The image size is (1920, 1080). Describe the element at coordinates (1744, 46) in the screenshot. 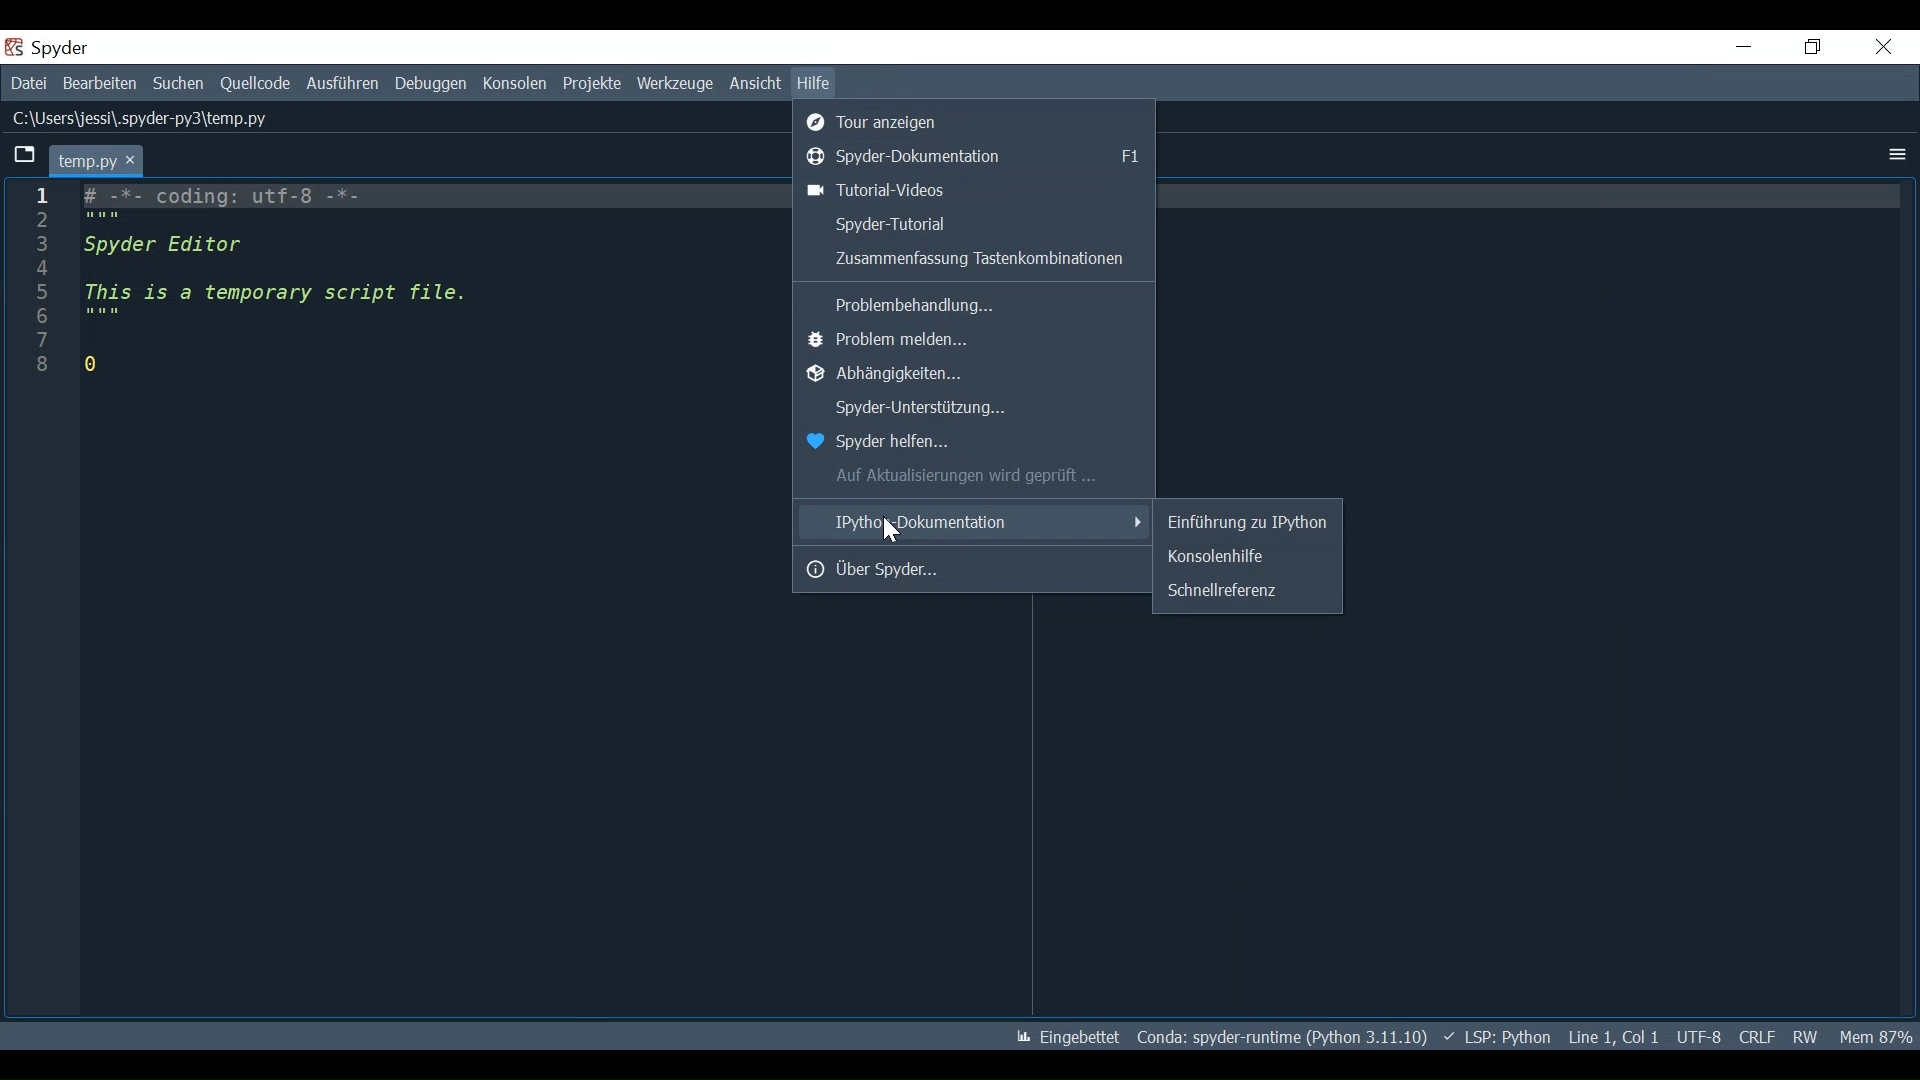

I see `Minimize` at that location.